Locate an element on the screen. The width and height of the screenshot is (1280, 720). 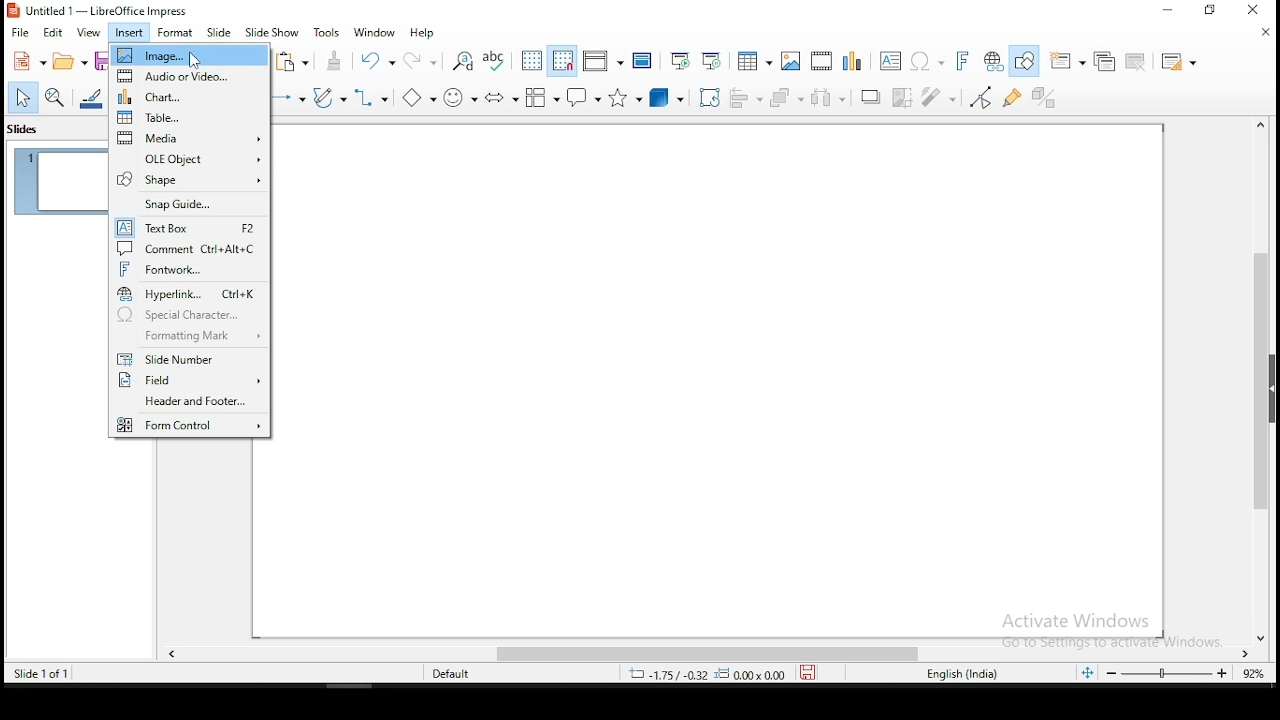
slides is located at coordinates (27, 133).